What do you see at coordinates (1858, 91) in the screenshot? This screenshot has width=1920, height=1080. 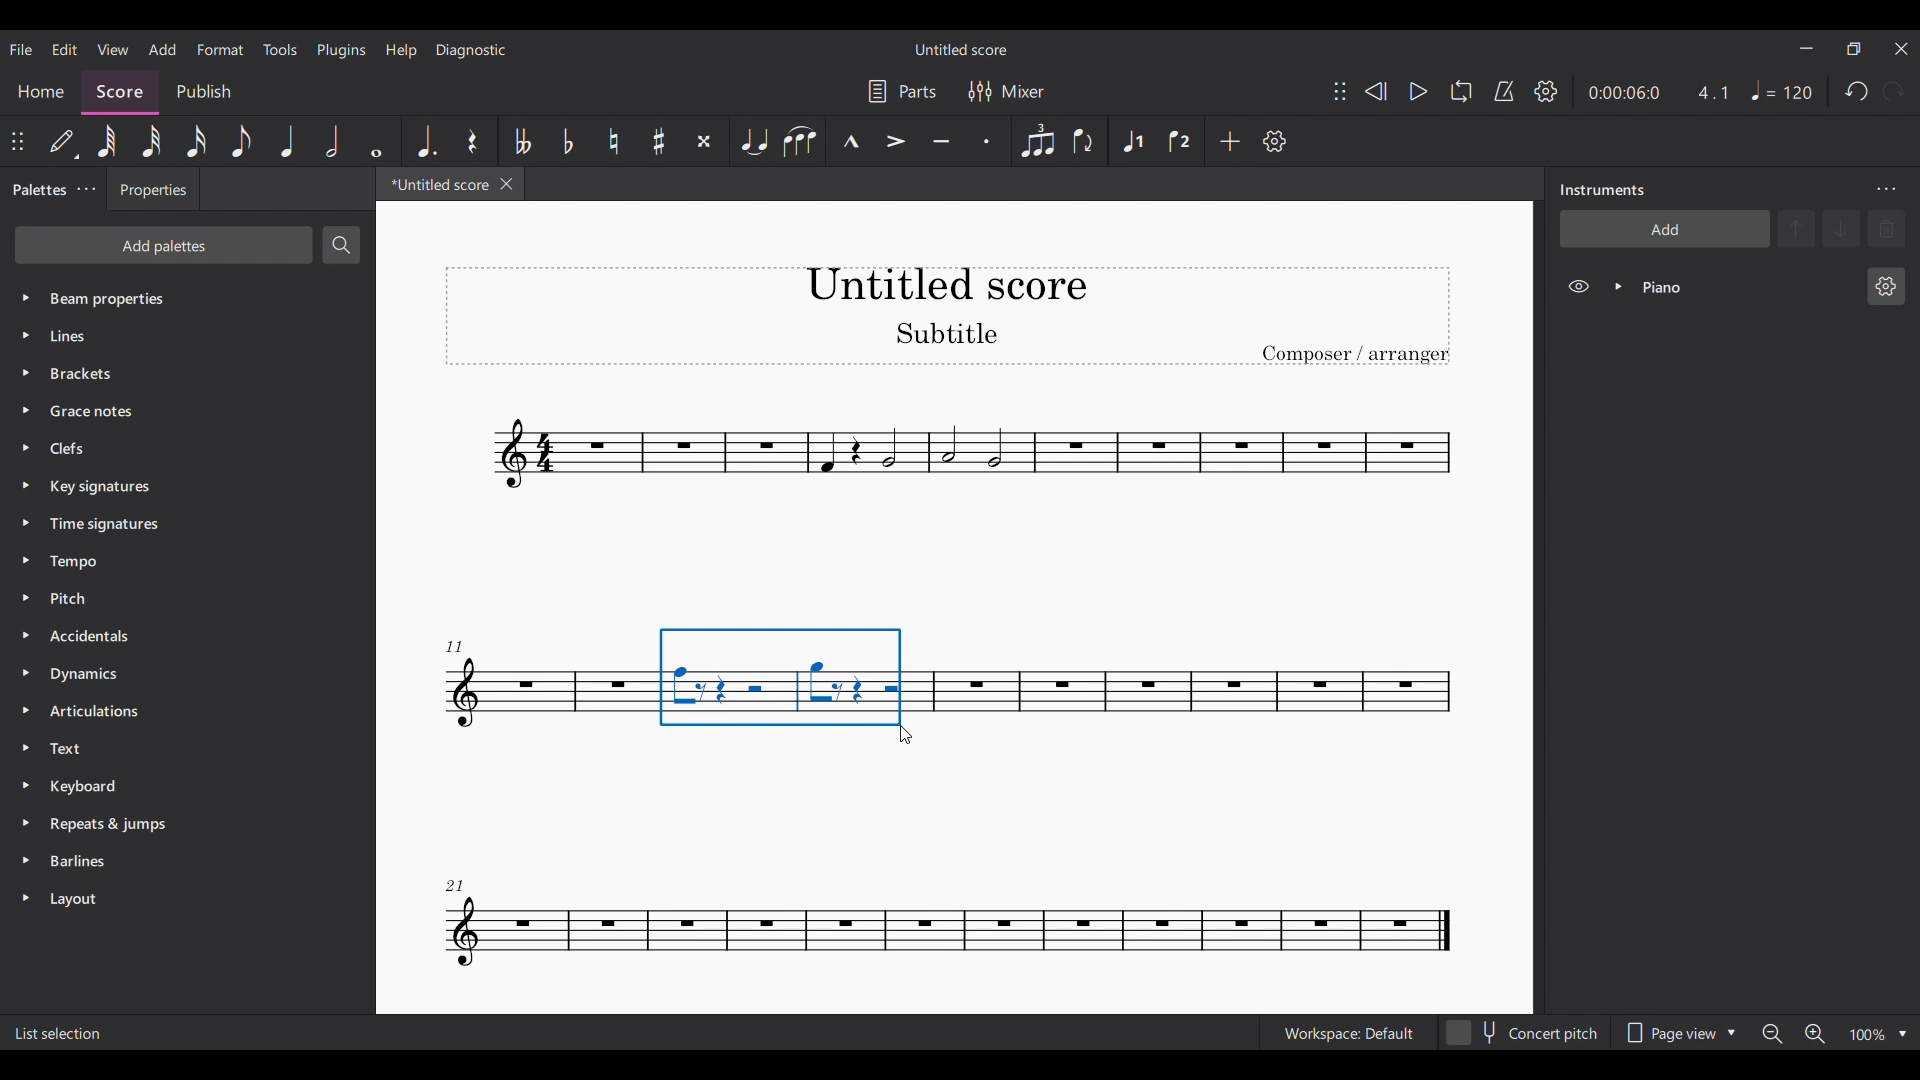 I see `Undo` at bounding box center [1858, 91].